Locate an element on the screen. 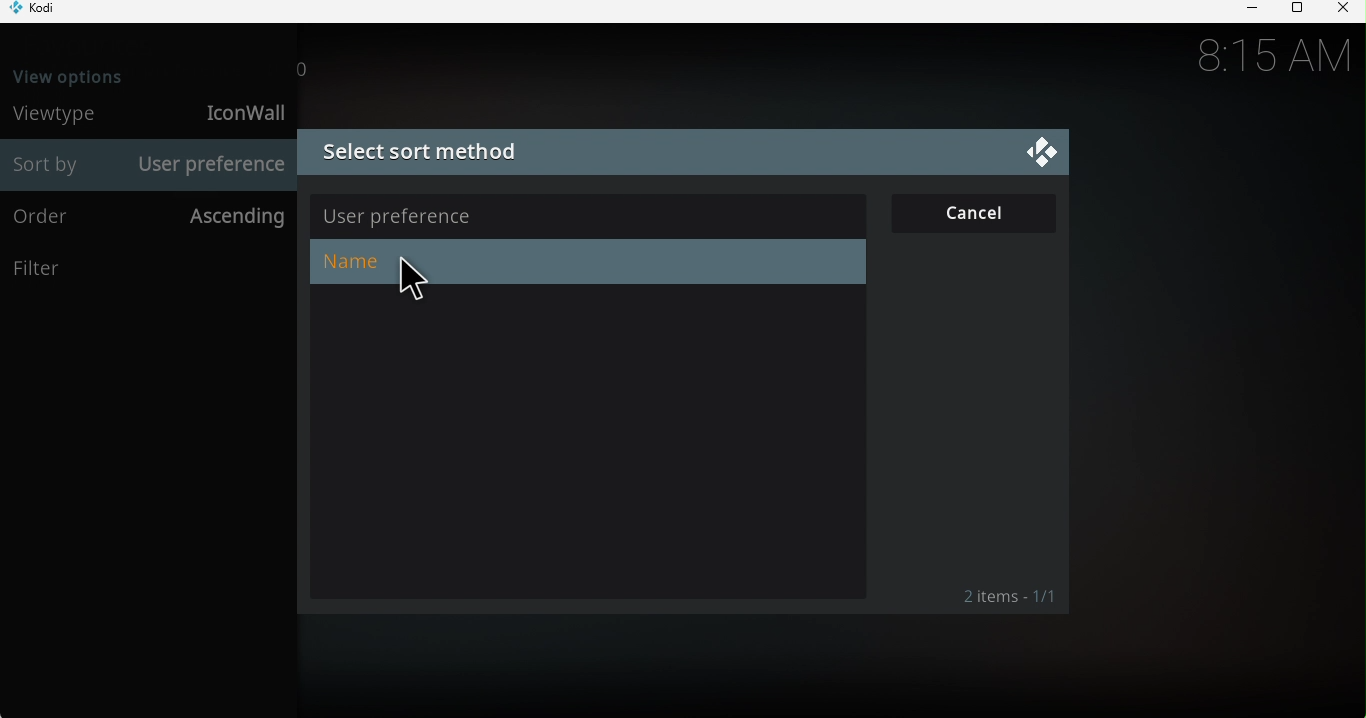 This screenshot has width=1366, height=718. 8:15 am is located at coordinates (1271, 56).